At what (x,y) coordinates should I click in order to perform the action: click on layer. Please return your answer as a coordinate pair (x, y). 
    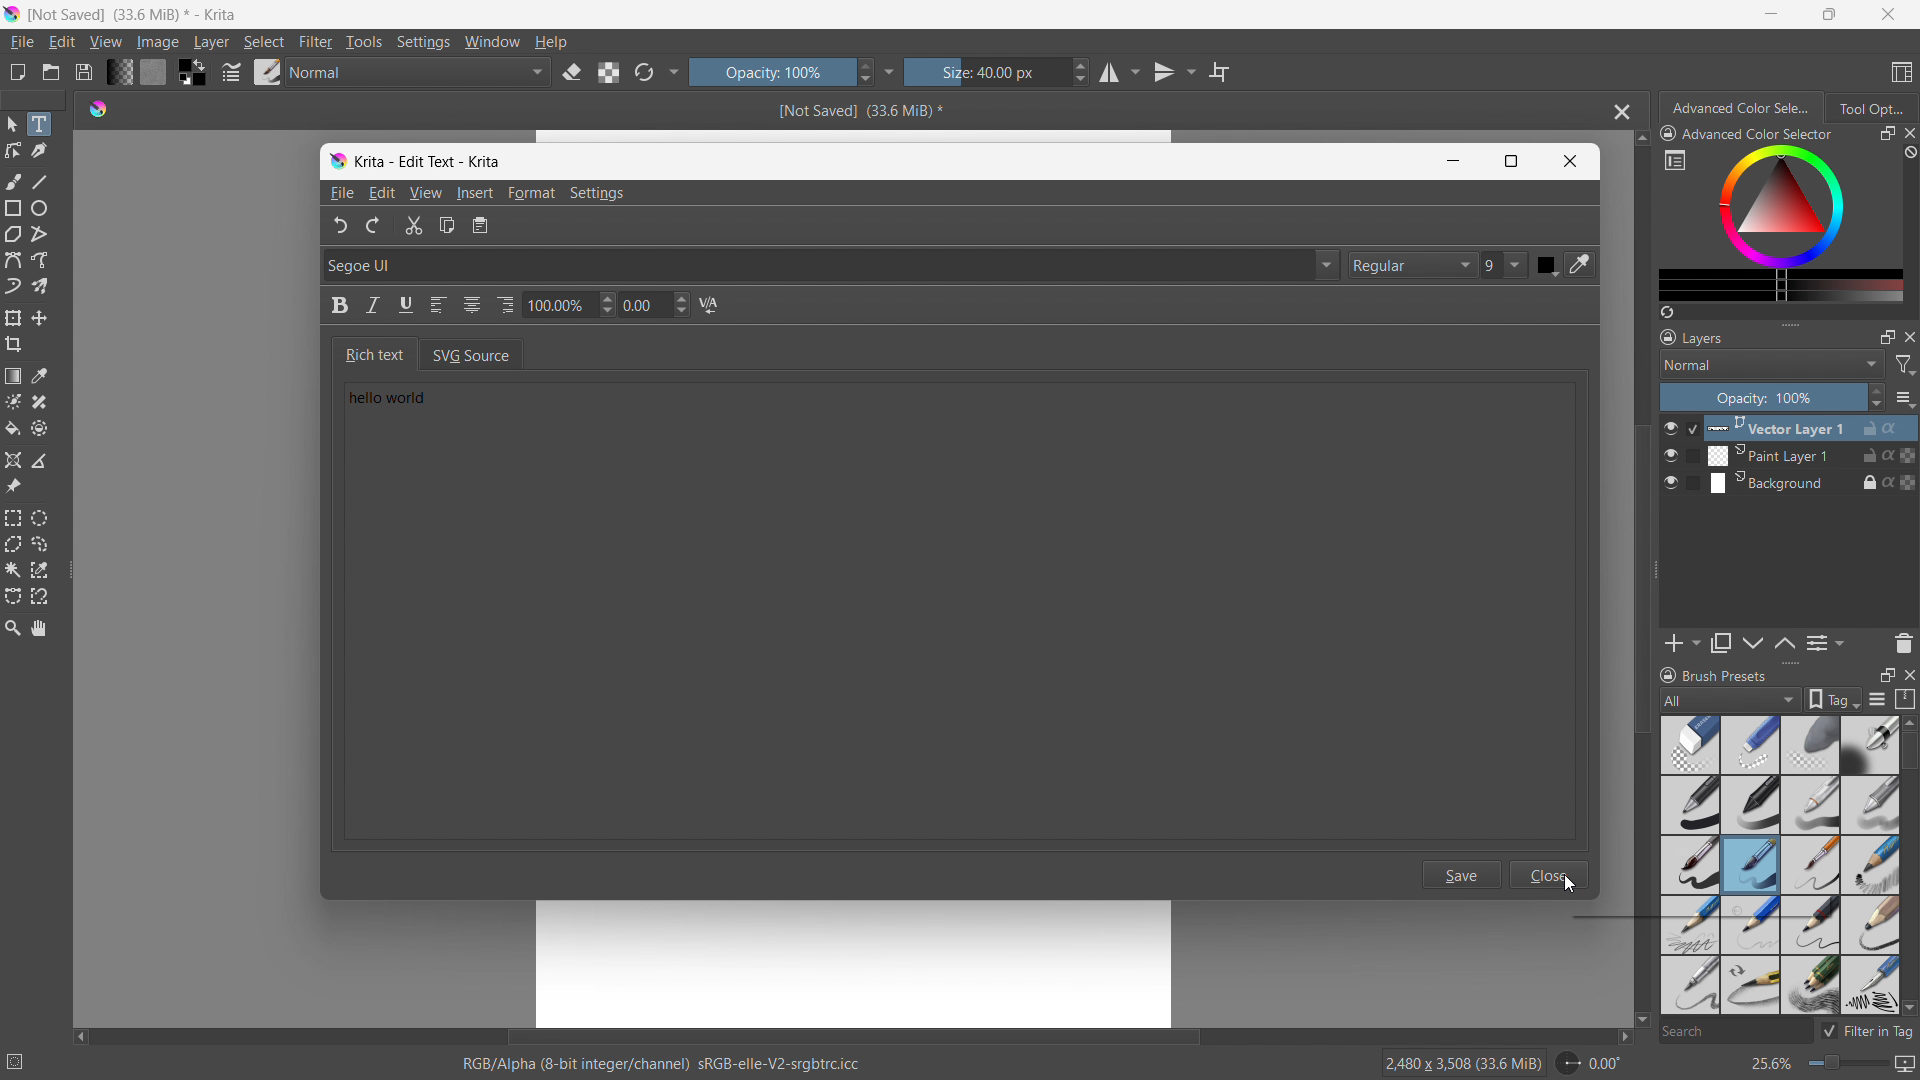
    Looking at the image, I should click on (211, 42).